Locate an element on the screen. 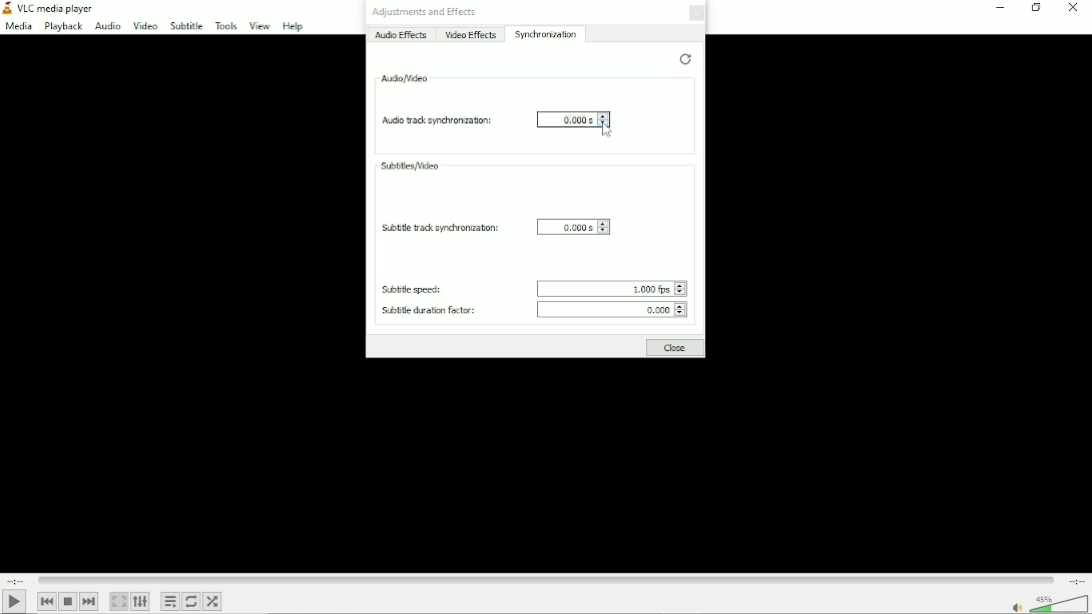 This screenshot has height=614, width=1092. Total duration is located at coordinates (1076, 581).